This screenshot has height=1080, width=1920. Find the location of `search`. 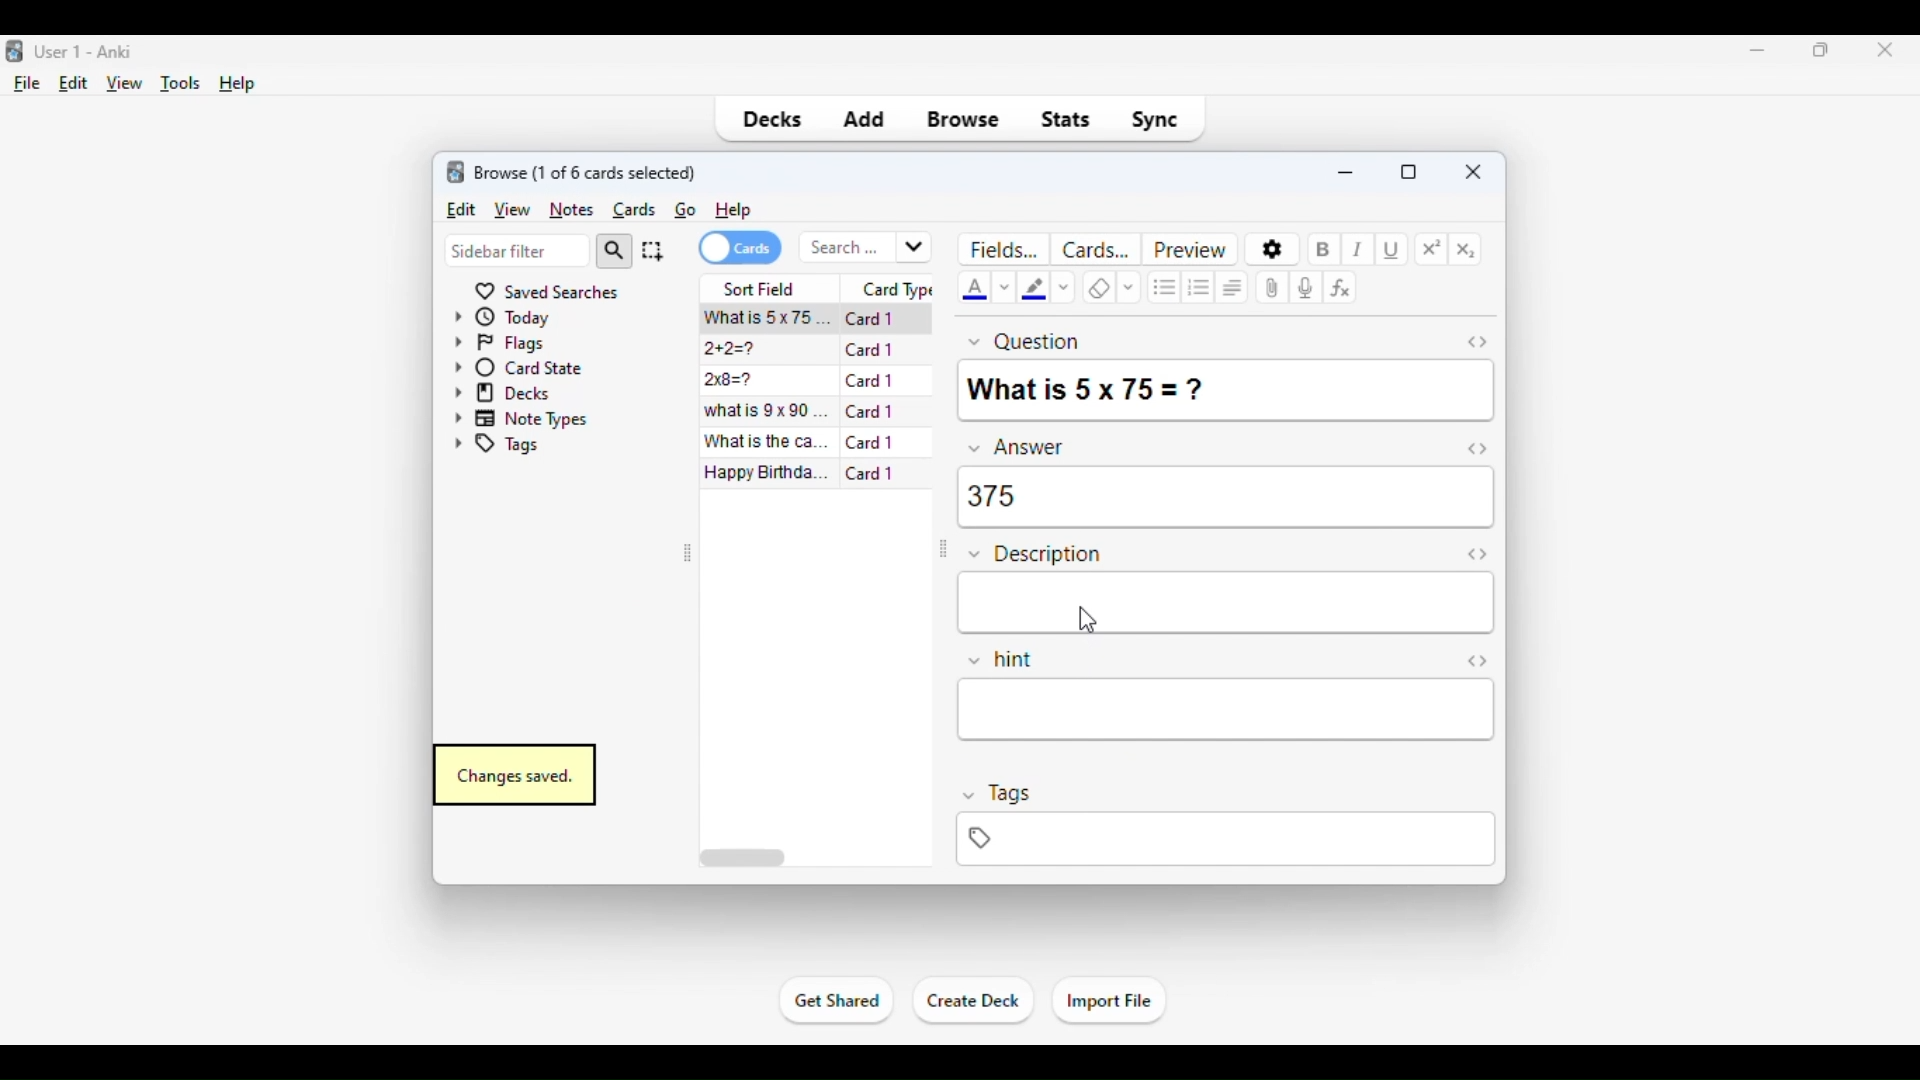

search is located at coordinates (613, 251).